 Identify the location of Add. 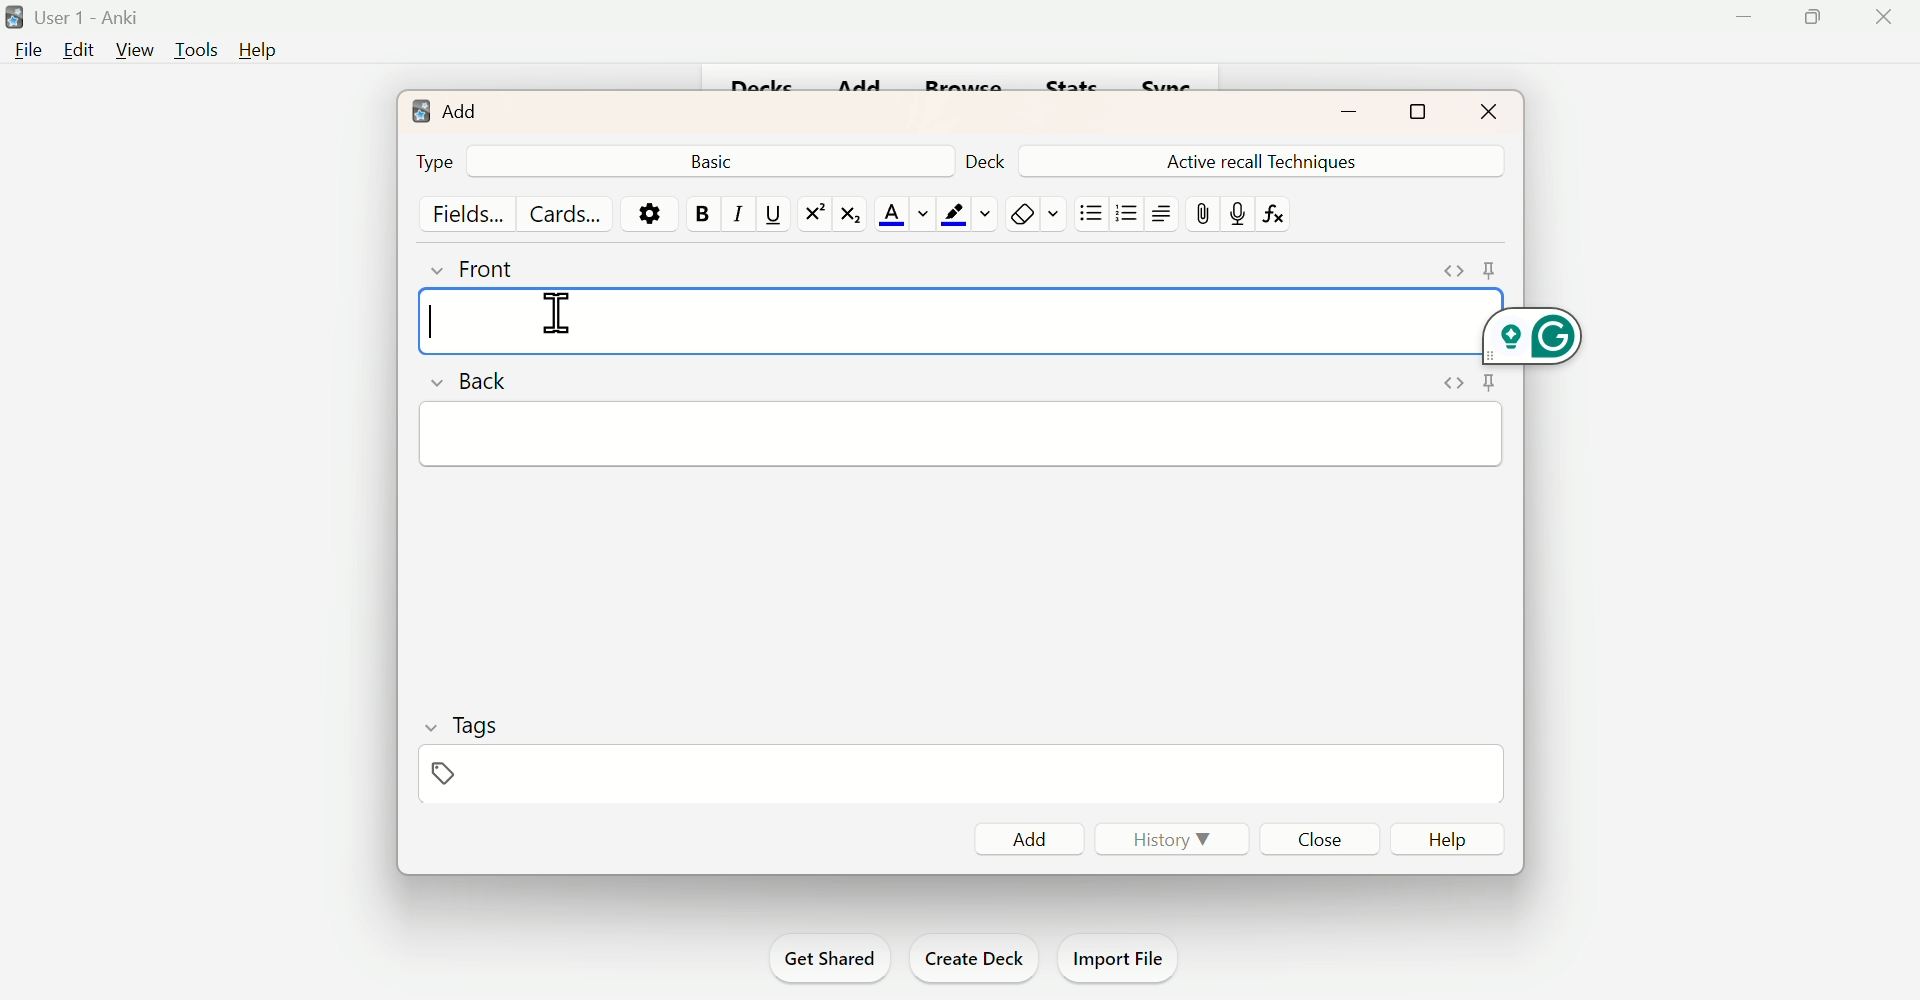
(460, 110).